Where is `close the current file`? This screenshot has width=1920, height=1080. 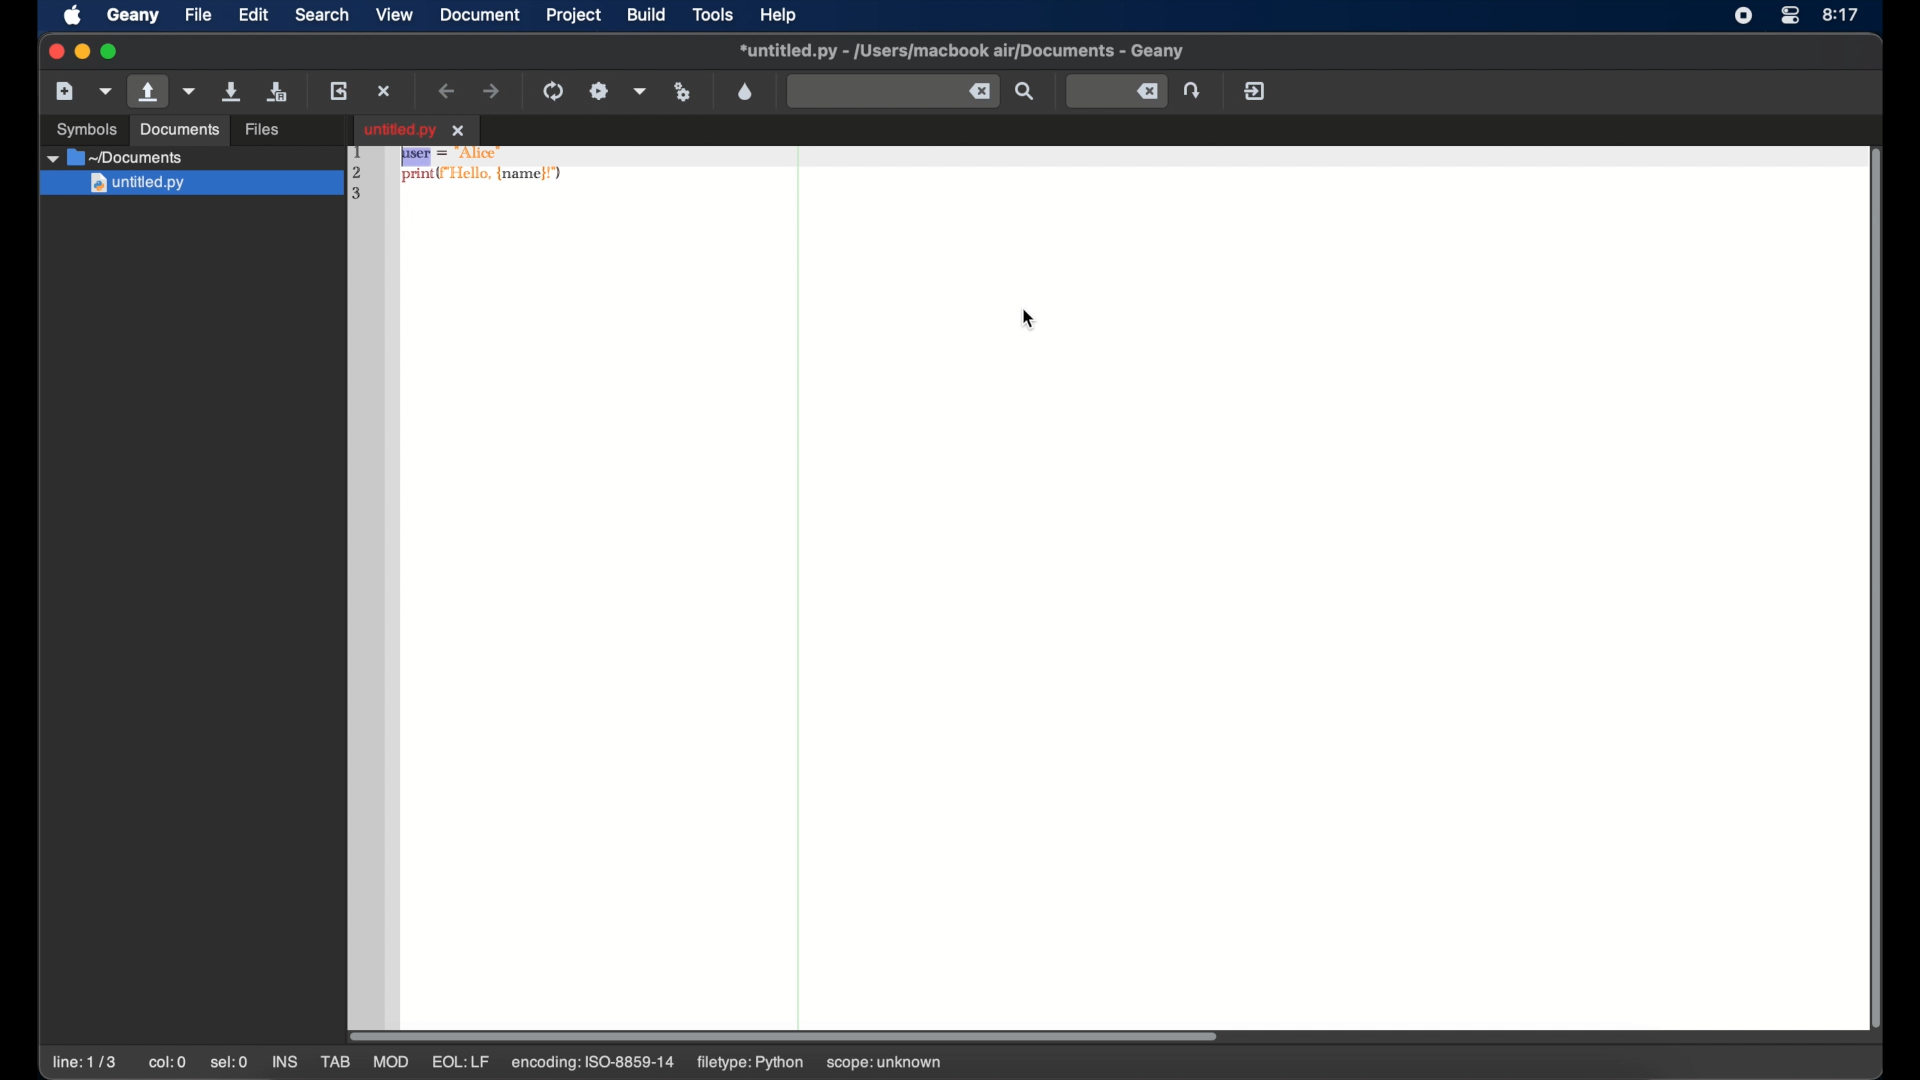 close the current file is located at coordinates (384, 90).